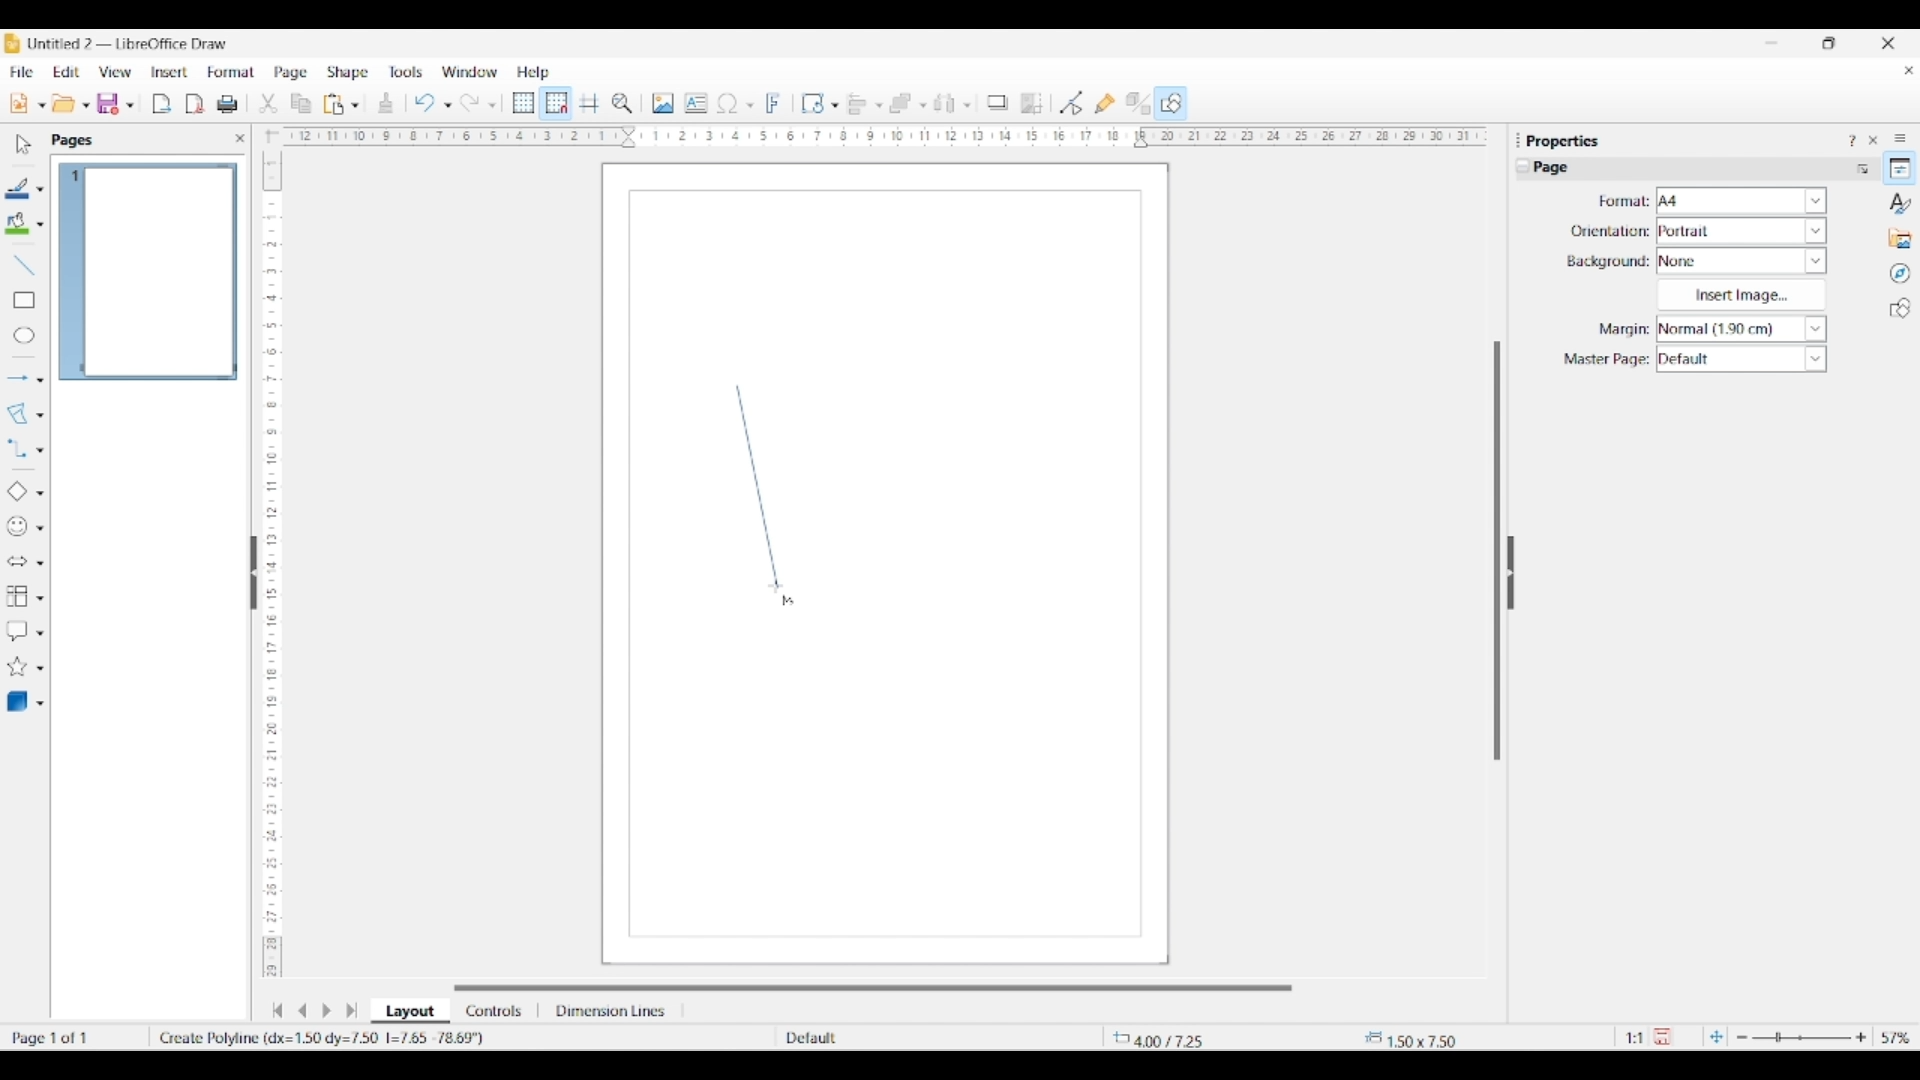  Describe the element at coordinates (162, 104) in the screenshot. I see `Export` at that location.